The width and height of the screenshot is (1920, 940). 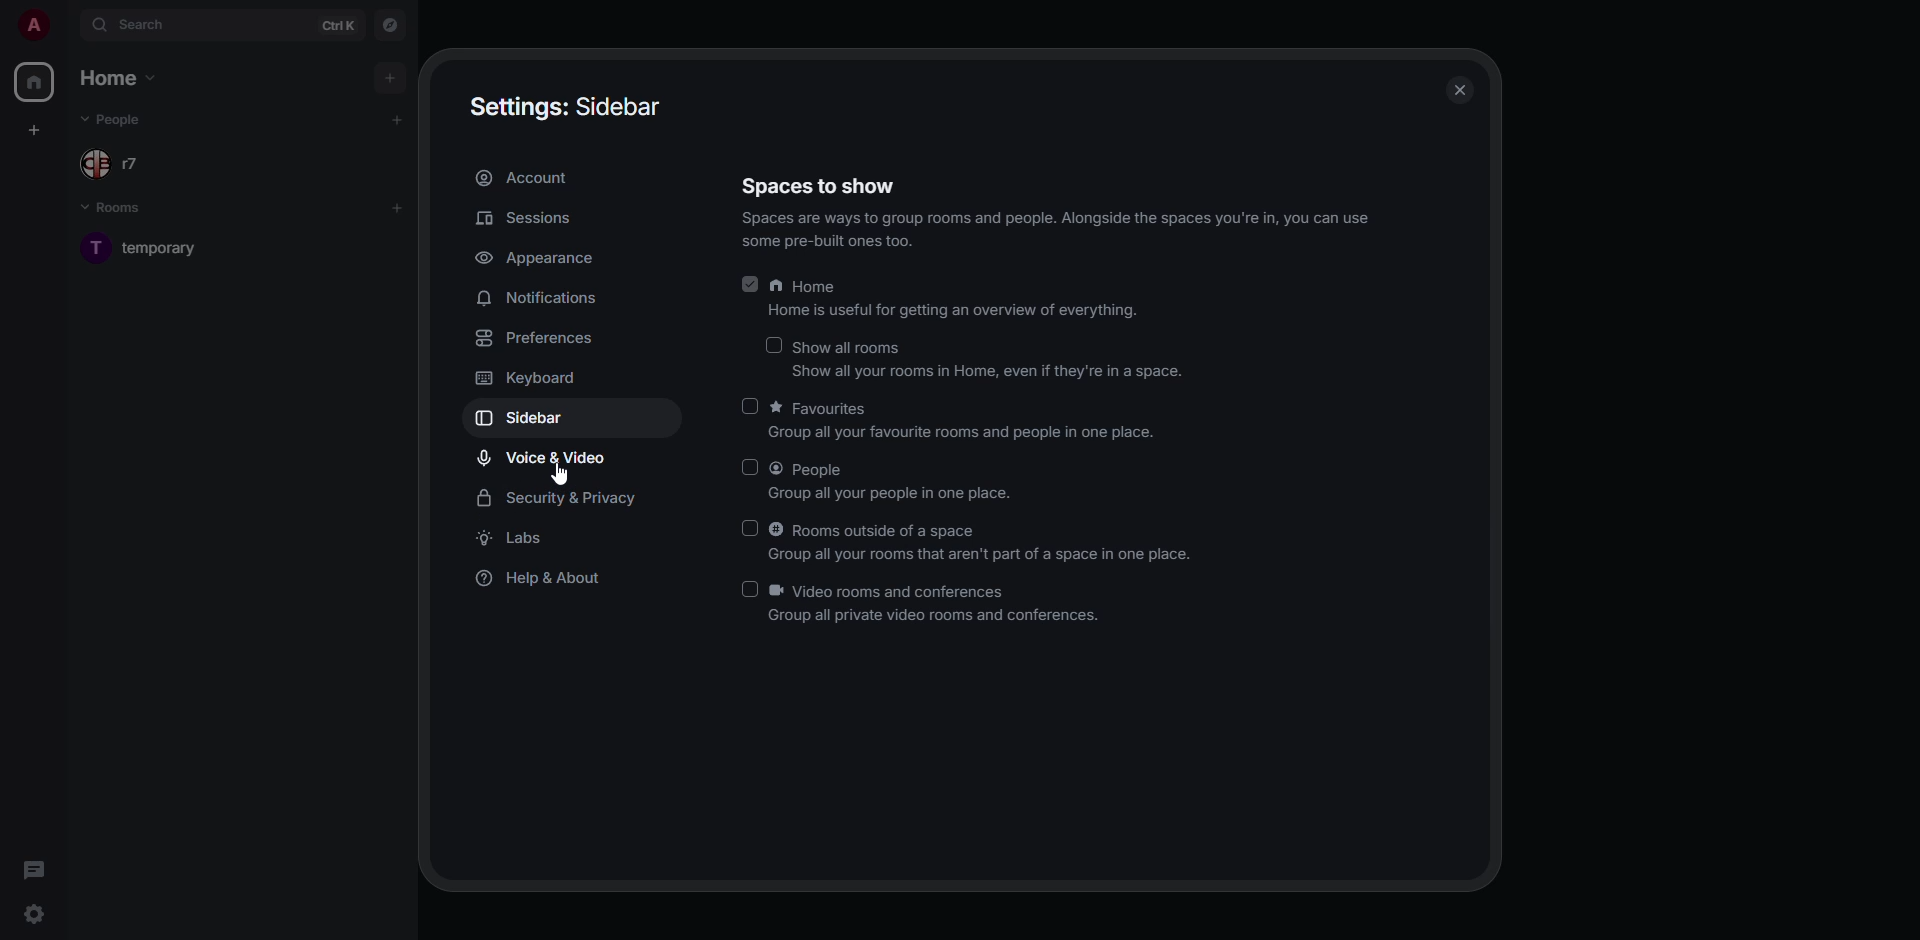 I want to click on close, so click(x=1462, y=81).